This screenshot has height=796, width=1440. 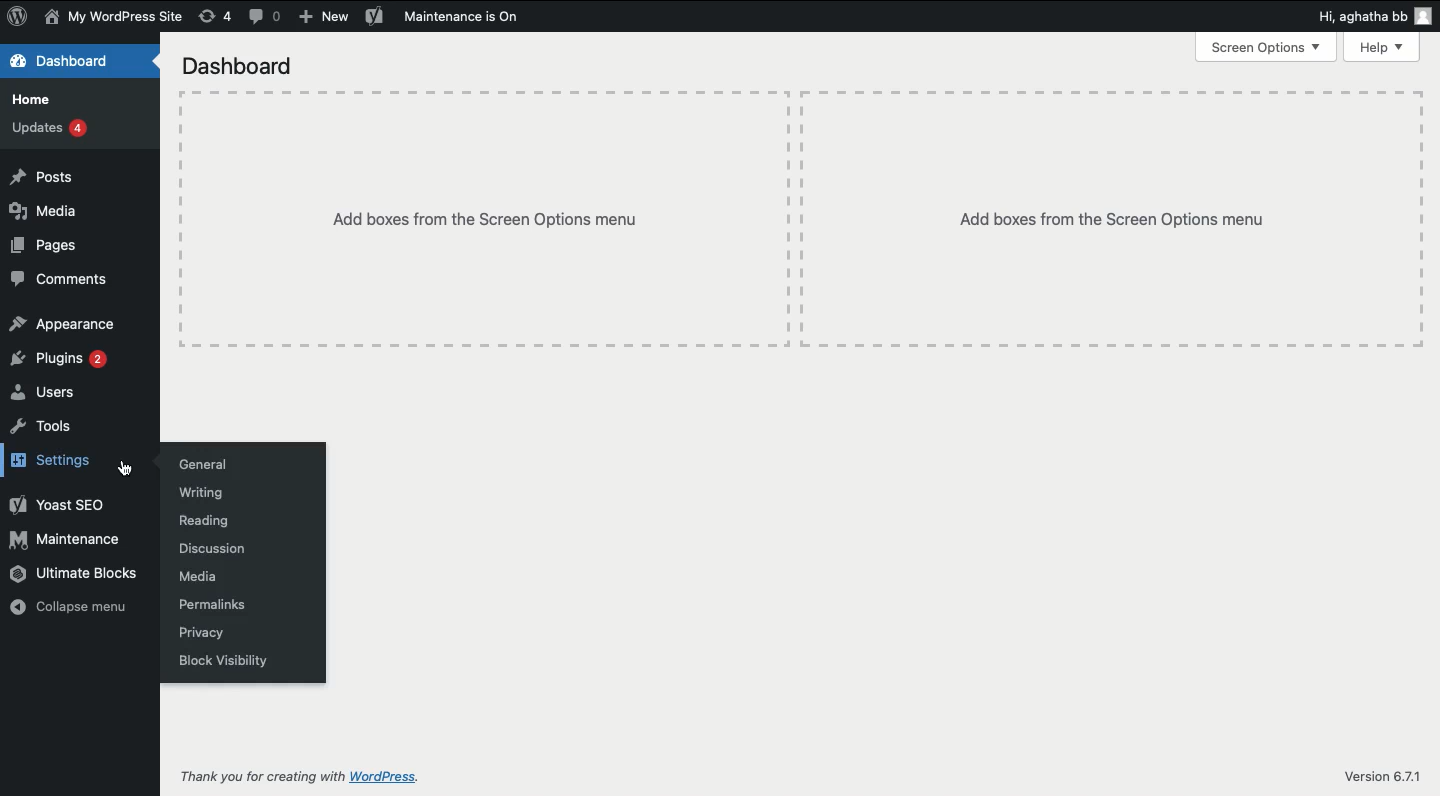 What do you see at coordinates (49, 212) in the screenshot?
I see `media` at bounding box center [49, 212].